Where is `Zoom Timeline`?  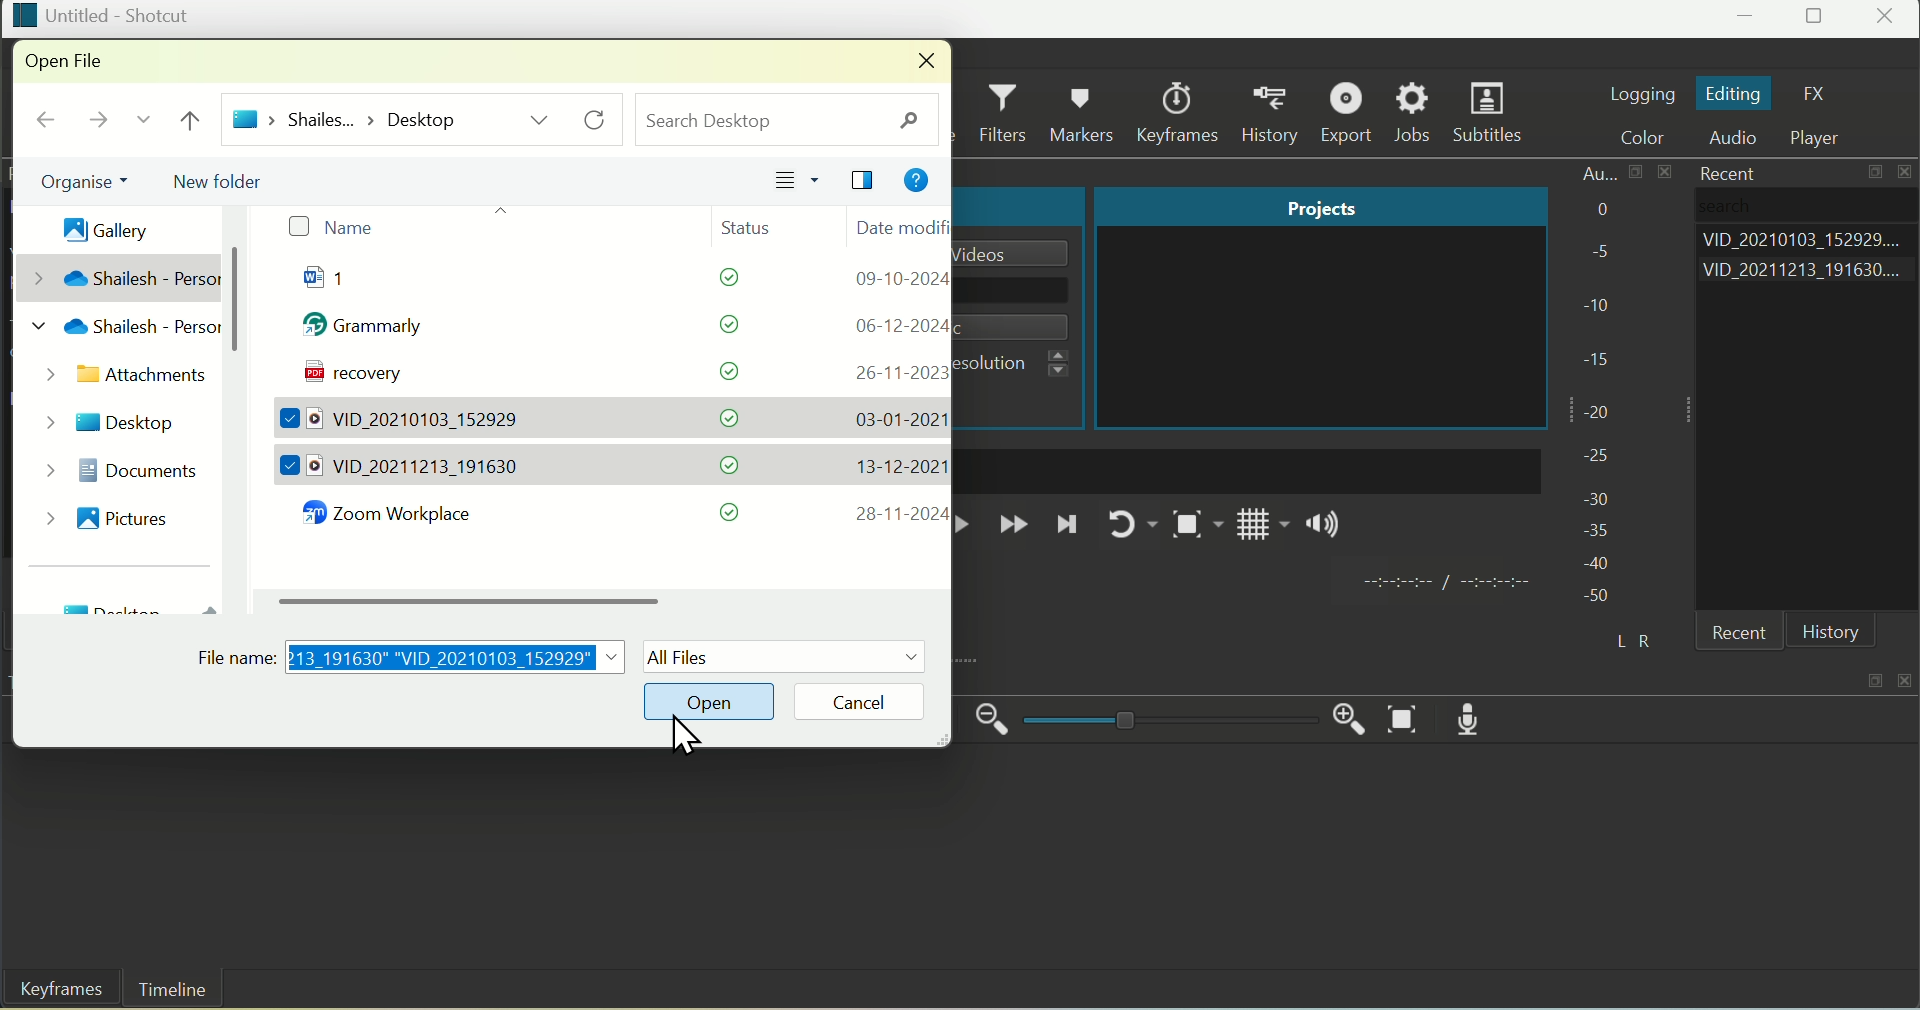 Zoom Timeline is located at coordinates (1405, 720).